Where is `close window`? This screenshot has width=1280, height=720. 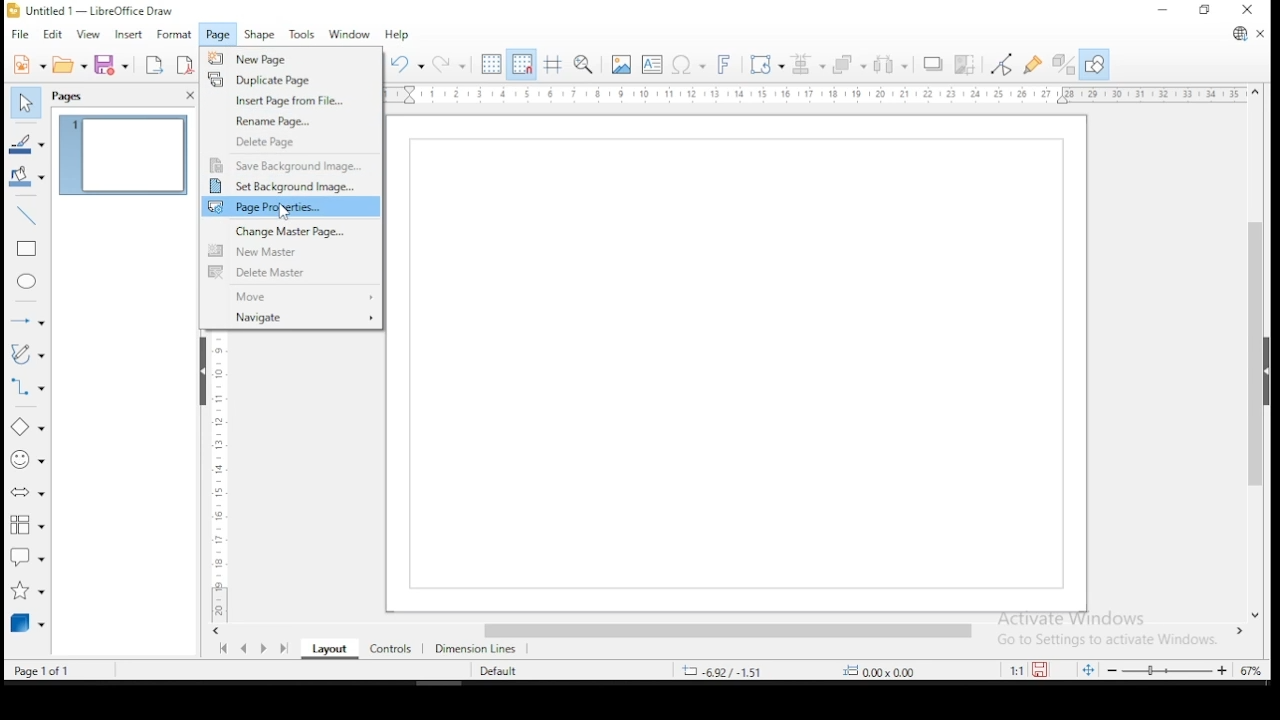
close window is located at coordinates (1250, 12).